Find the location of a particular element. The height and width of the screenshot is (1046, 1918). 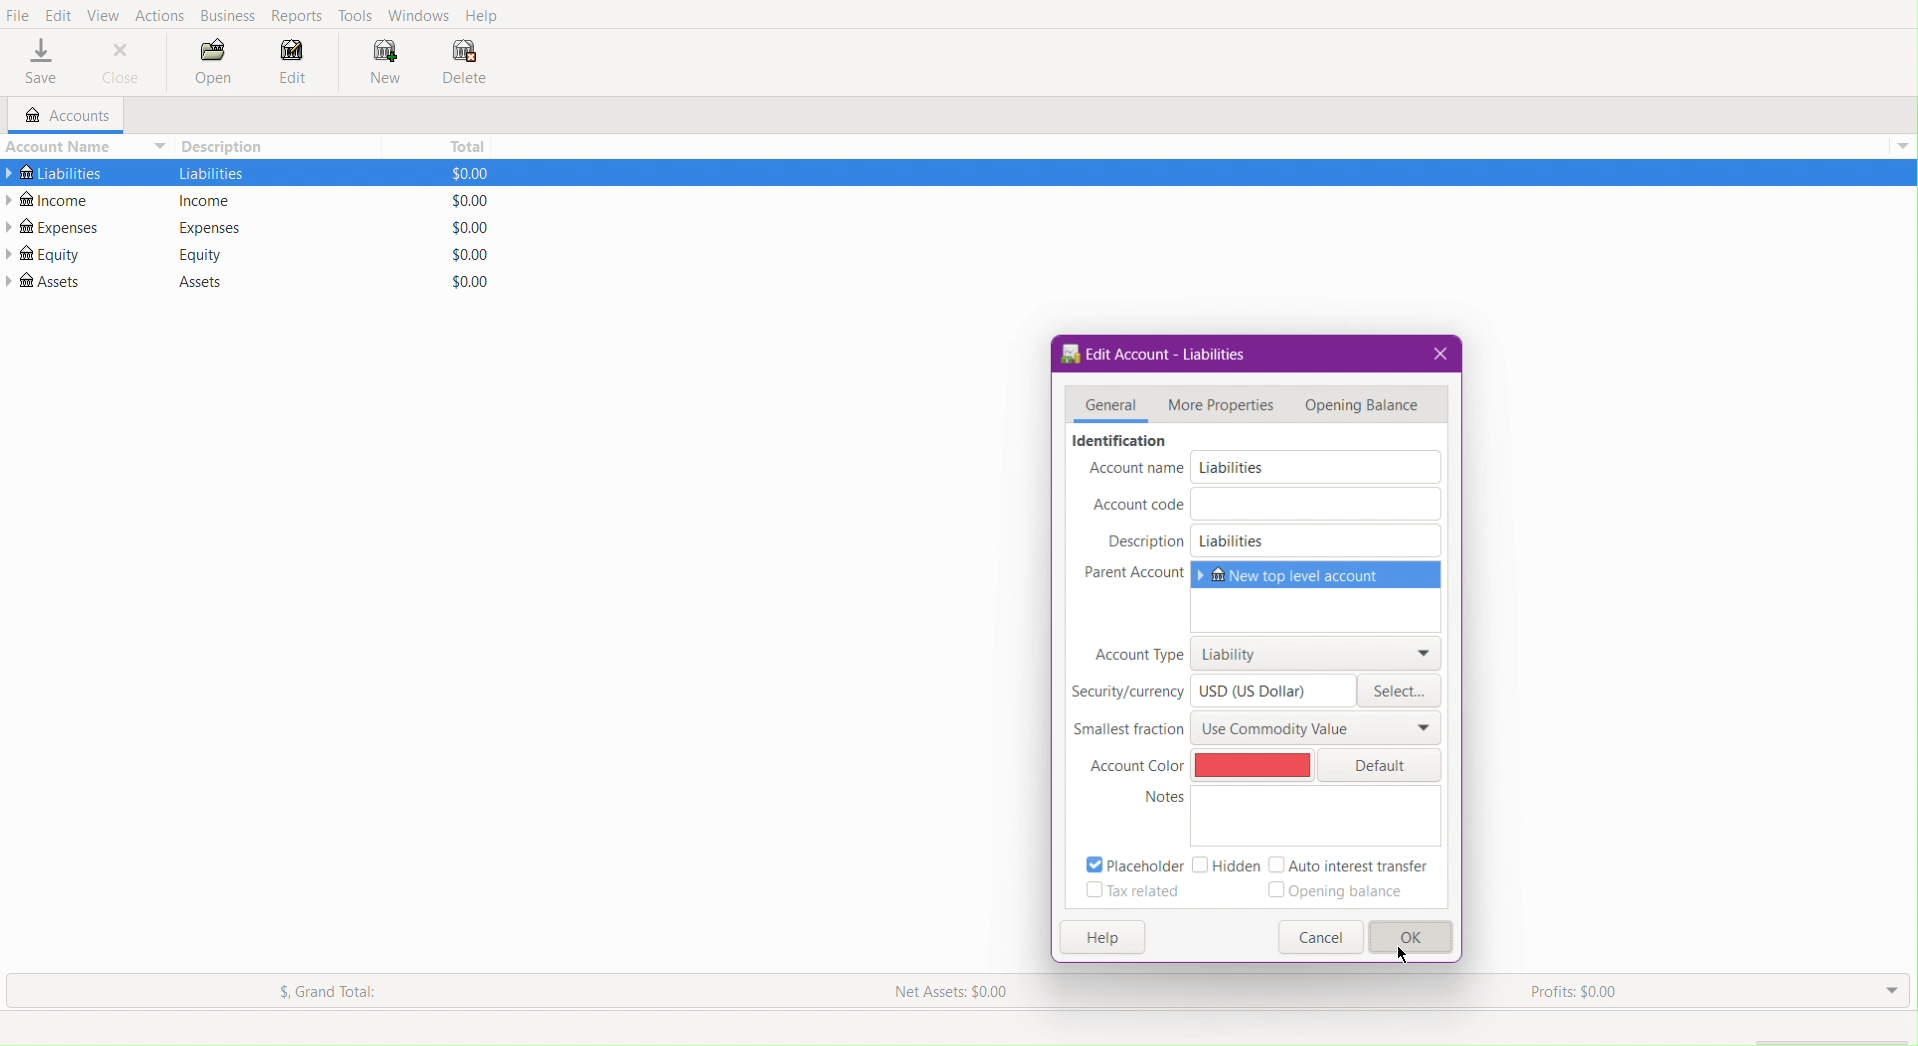

More Properties is located at coordinates (1224, 403).